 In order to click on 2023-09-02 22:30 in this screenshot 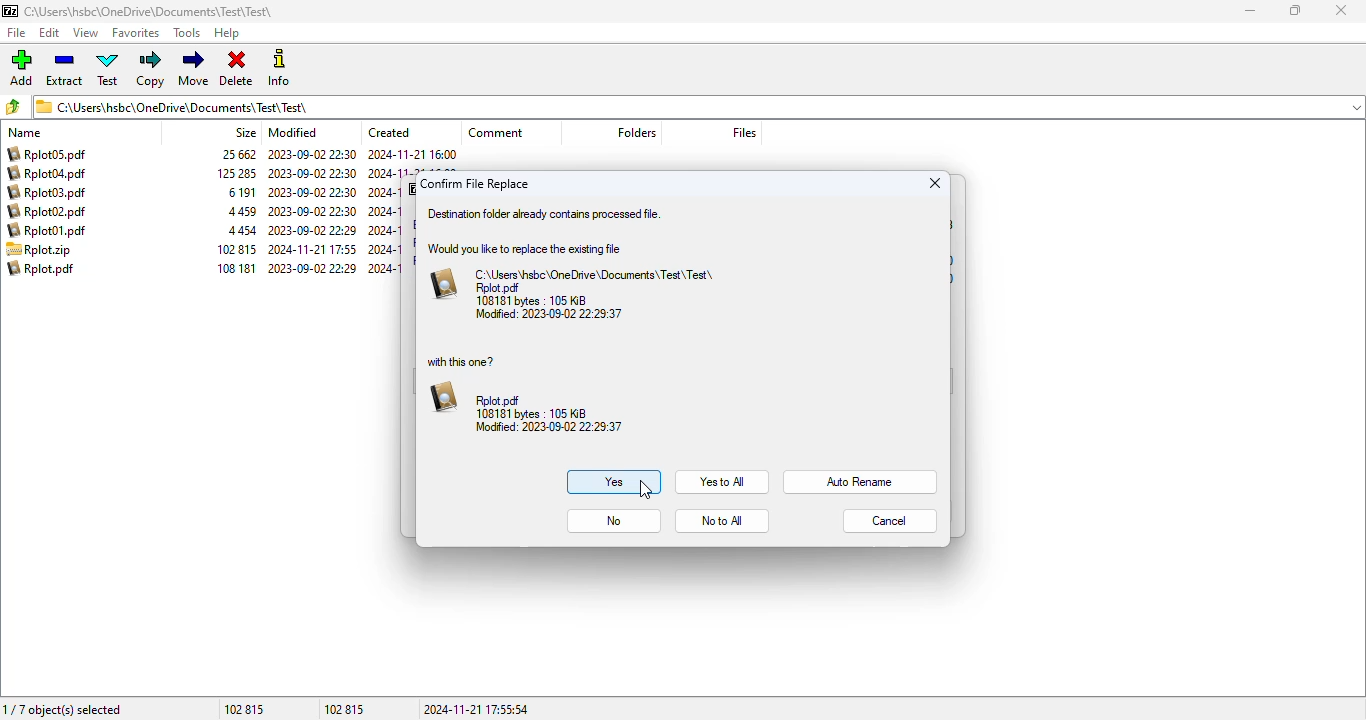, I will do `click(311, 212)`.